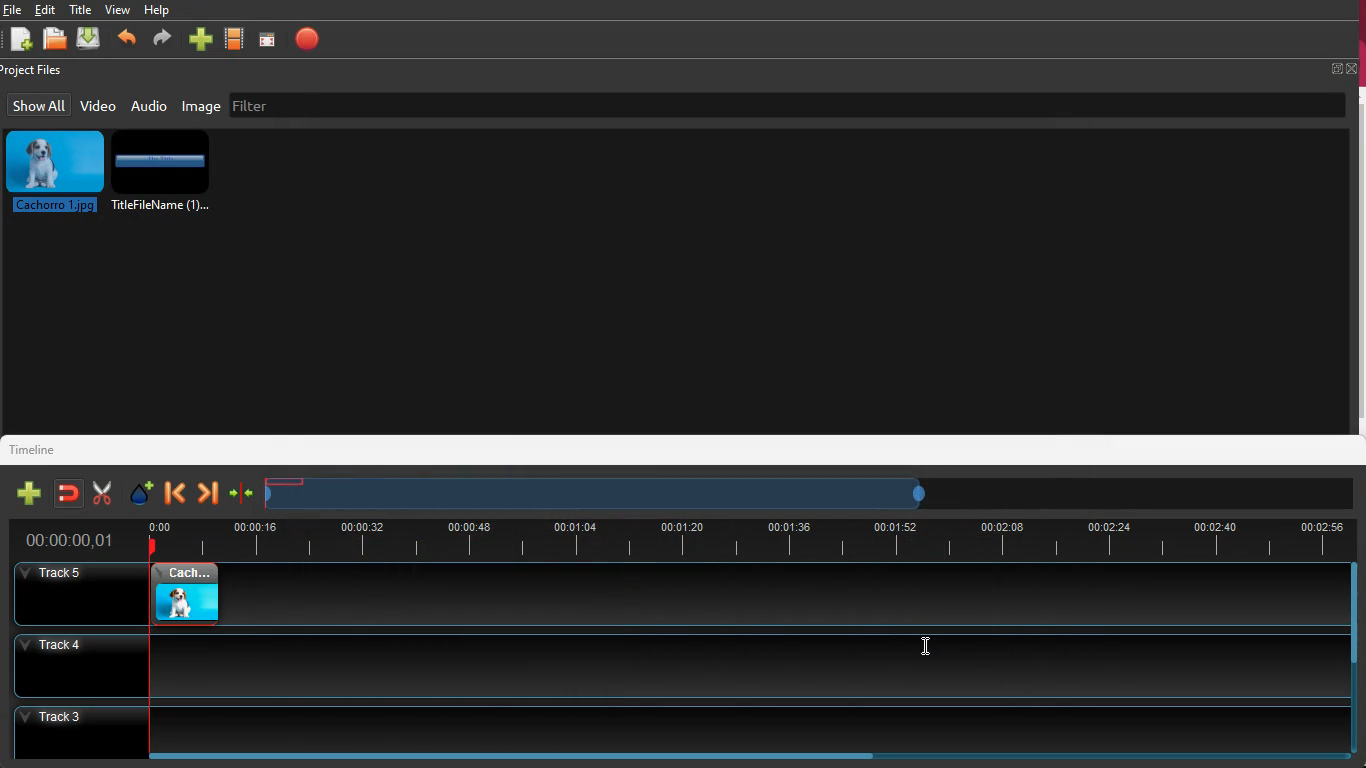 The image size is (1366, 768). Describe the element at coordinates (288, 482) in the screenshot. I see `title timeline` at that location.